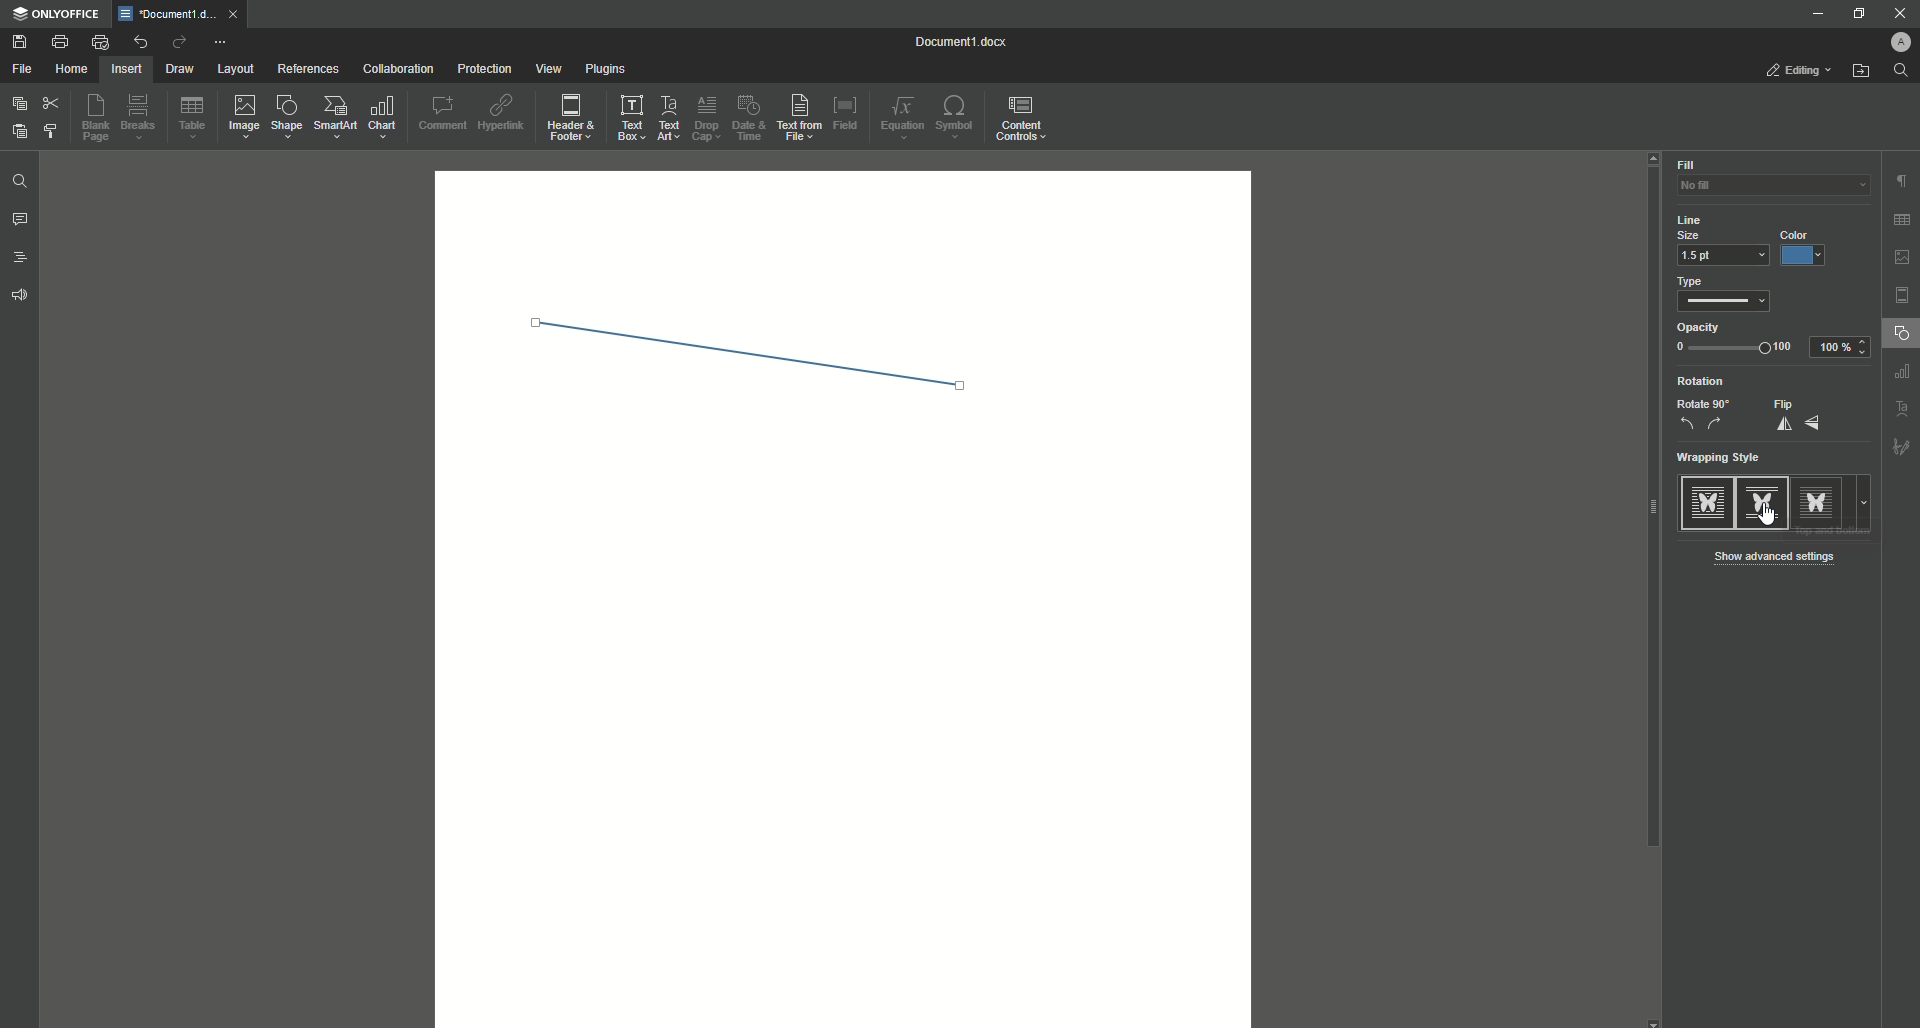 This screenshot has height=1028, width=1920. I want to click on Opacity, so click(1765, 341).